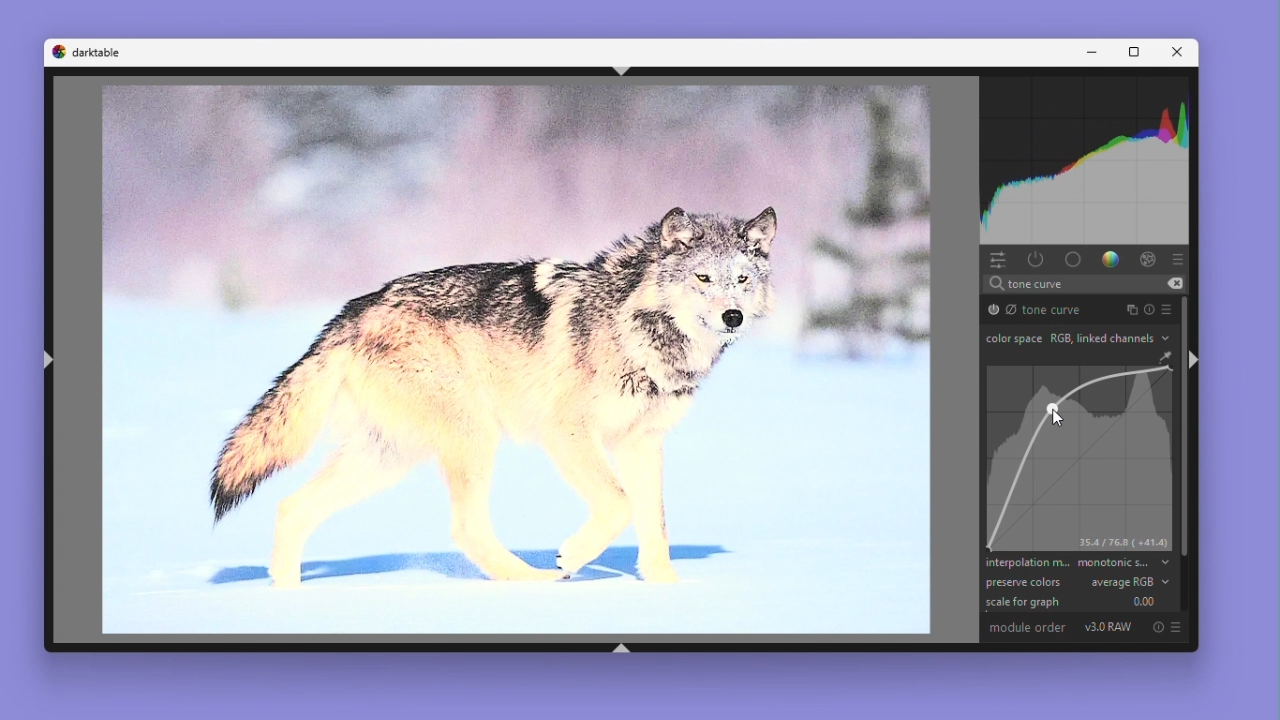 This screenshot has height=720, width=1280. Describe the element at coordinates (498, 361) in the screenshot. I see `Image` at that location.